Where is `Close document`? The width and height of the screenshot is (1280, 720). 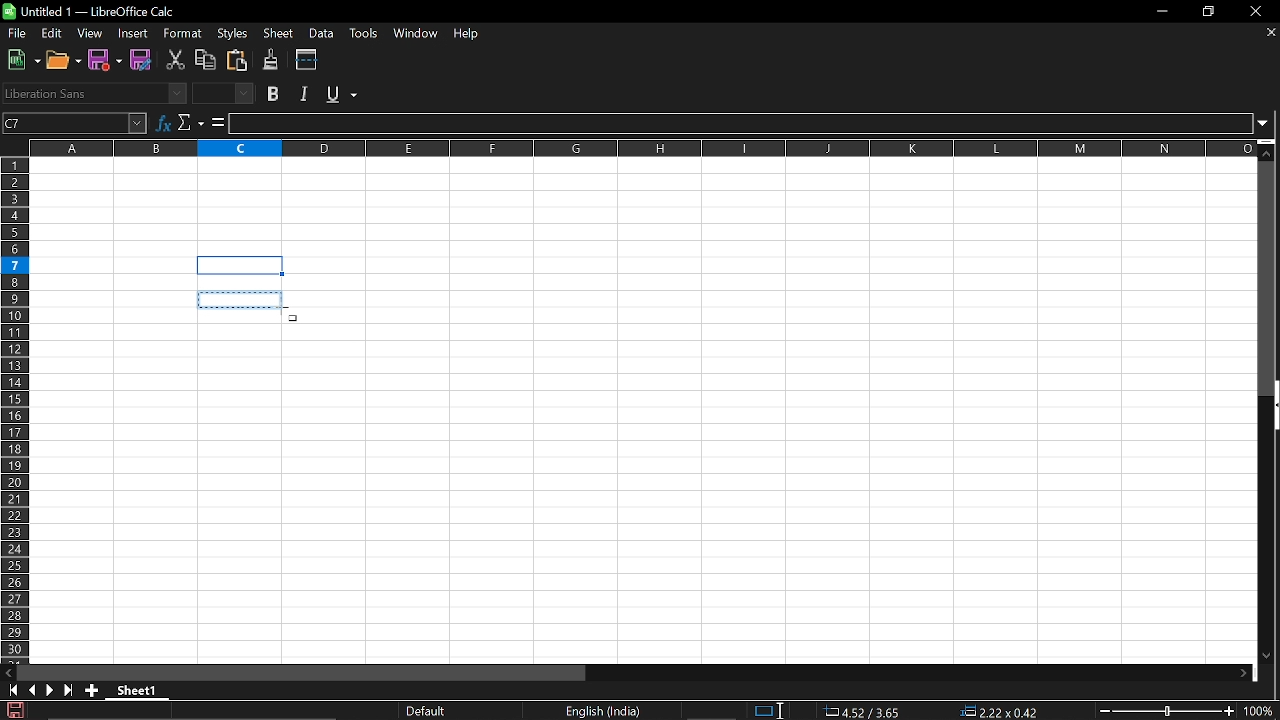
Close document is located at coordinates (1272, 32).